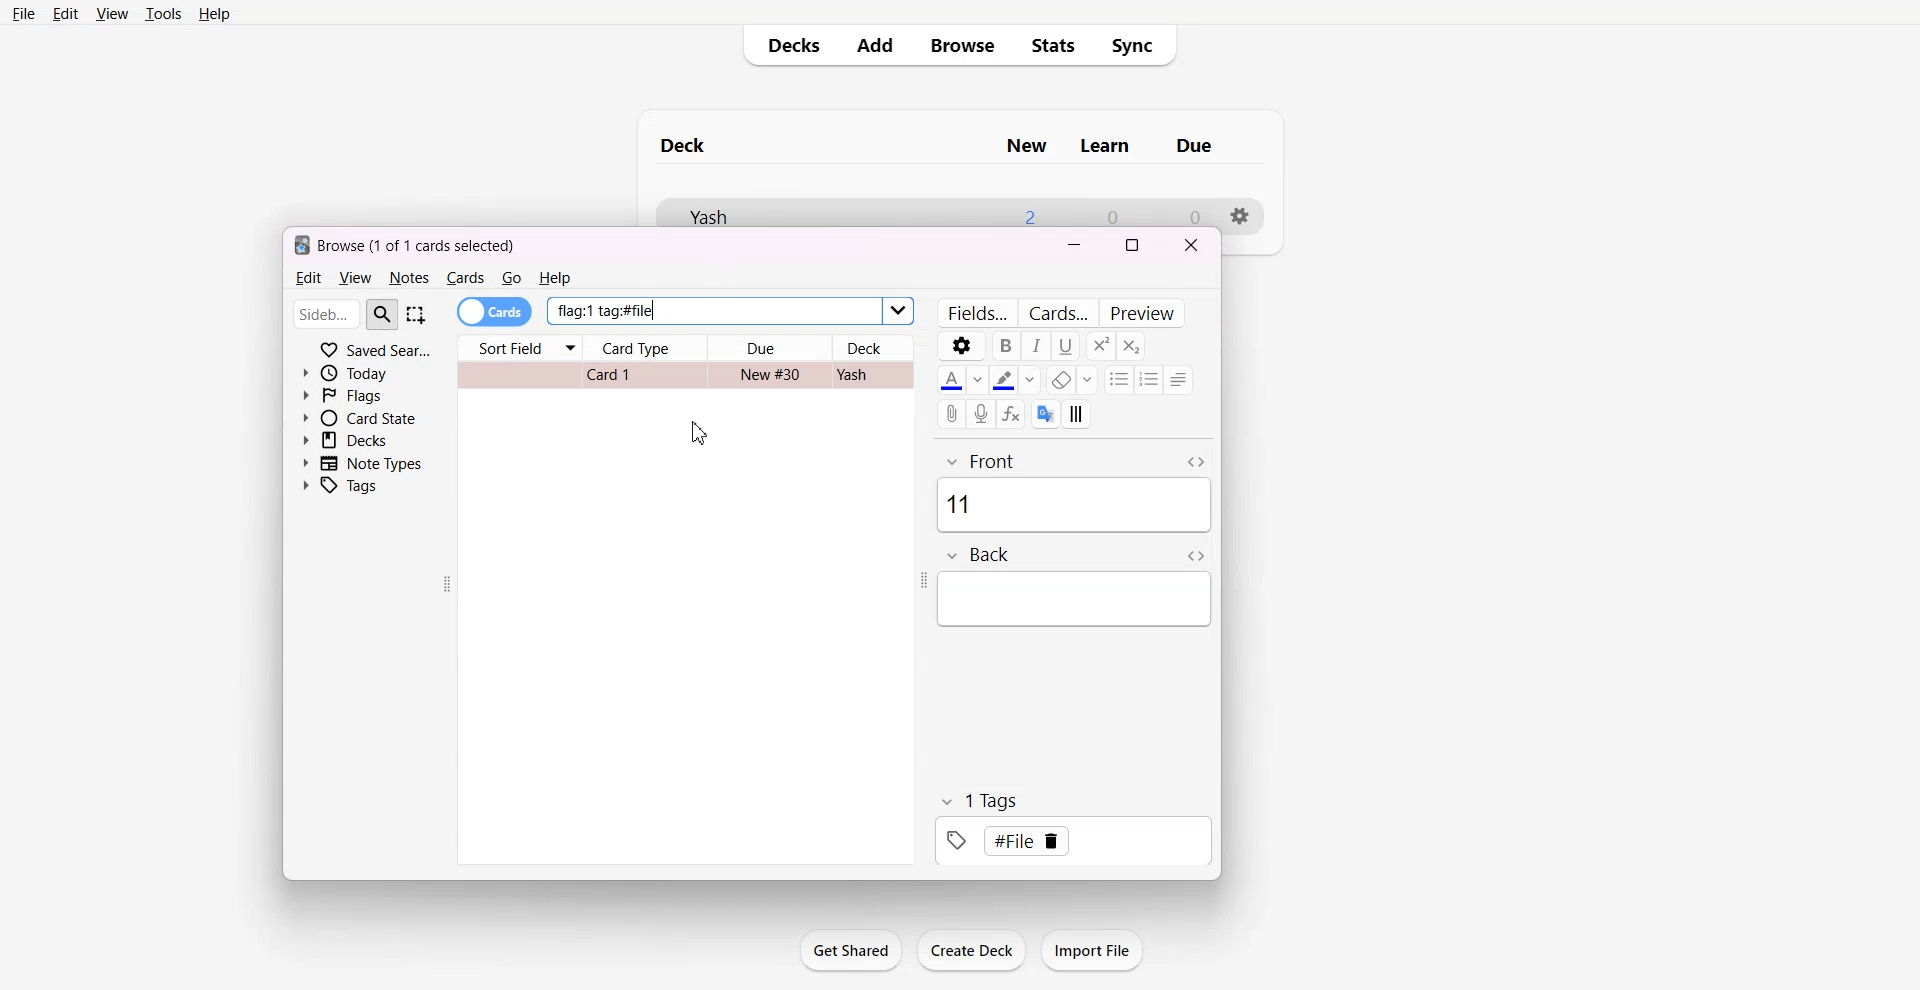 Image resolution: width=1920 pixels, height=990 pixels. What do you see at coordinates (977, 800) in the screenshot?
I see `Tag` at bounding box center [977, 800].